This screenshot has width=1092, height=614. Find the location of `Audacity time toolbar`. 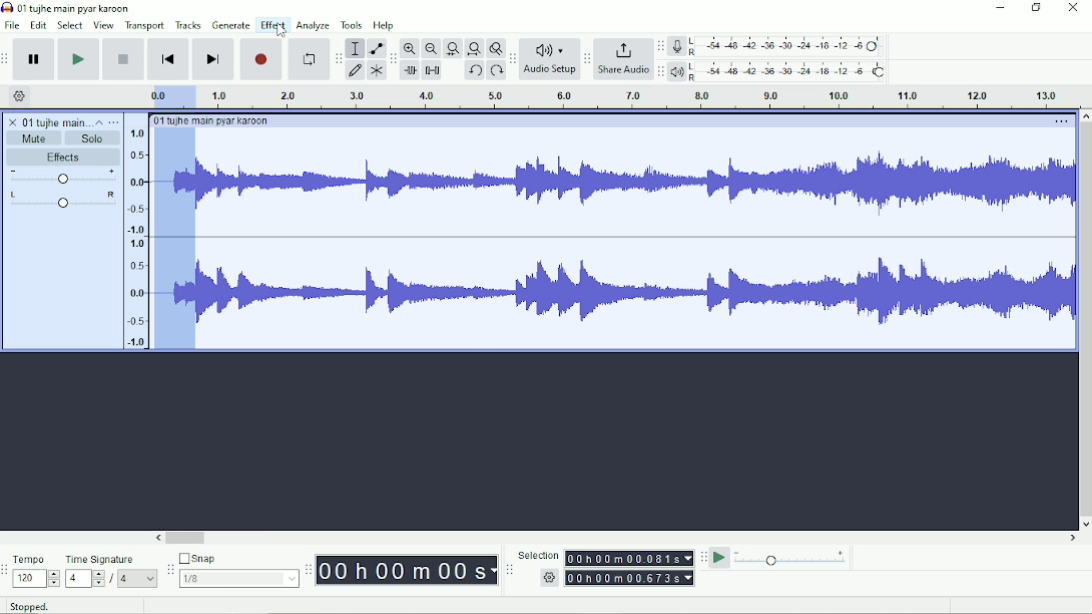

Audacity time toolbar is located at coordinates (307, 570).